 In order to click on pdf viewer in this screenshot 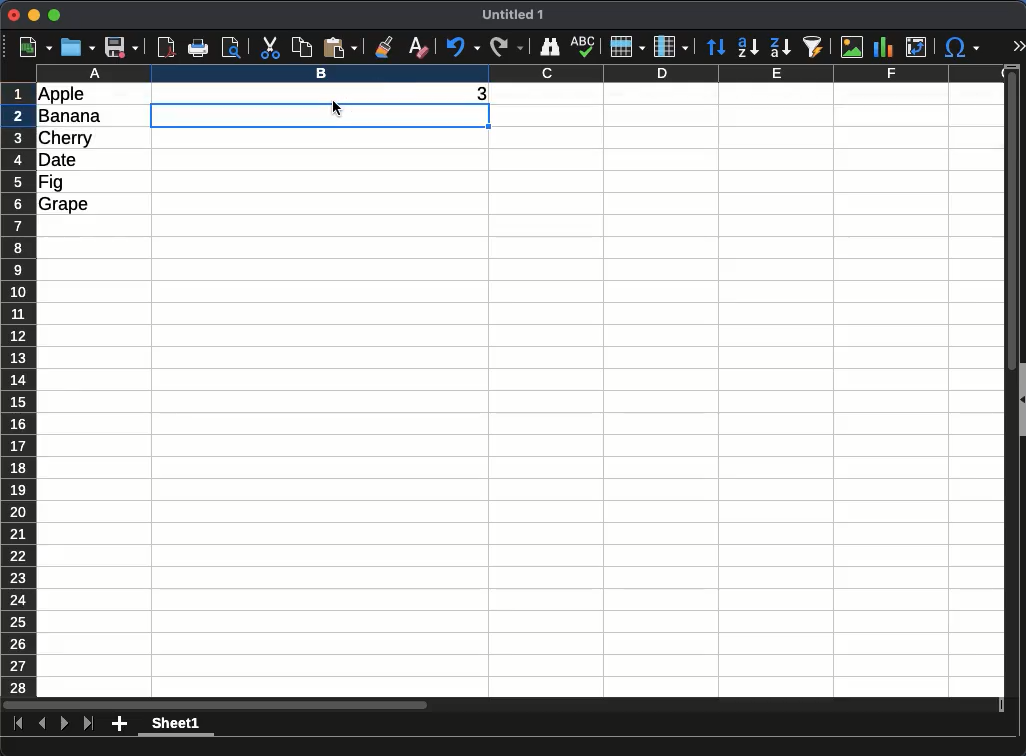, I will do `click(167, 48)`.